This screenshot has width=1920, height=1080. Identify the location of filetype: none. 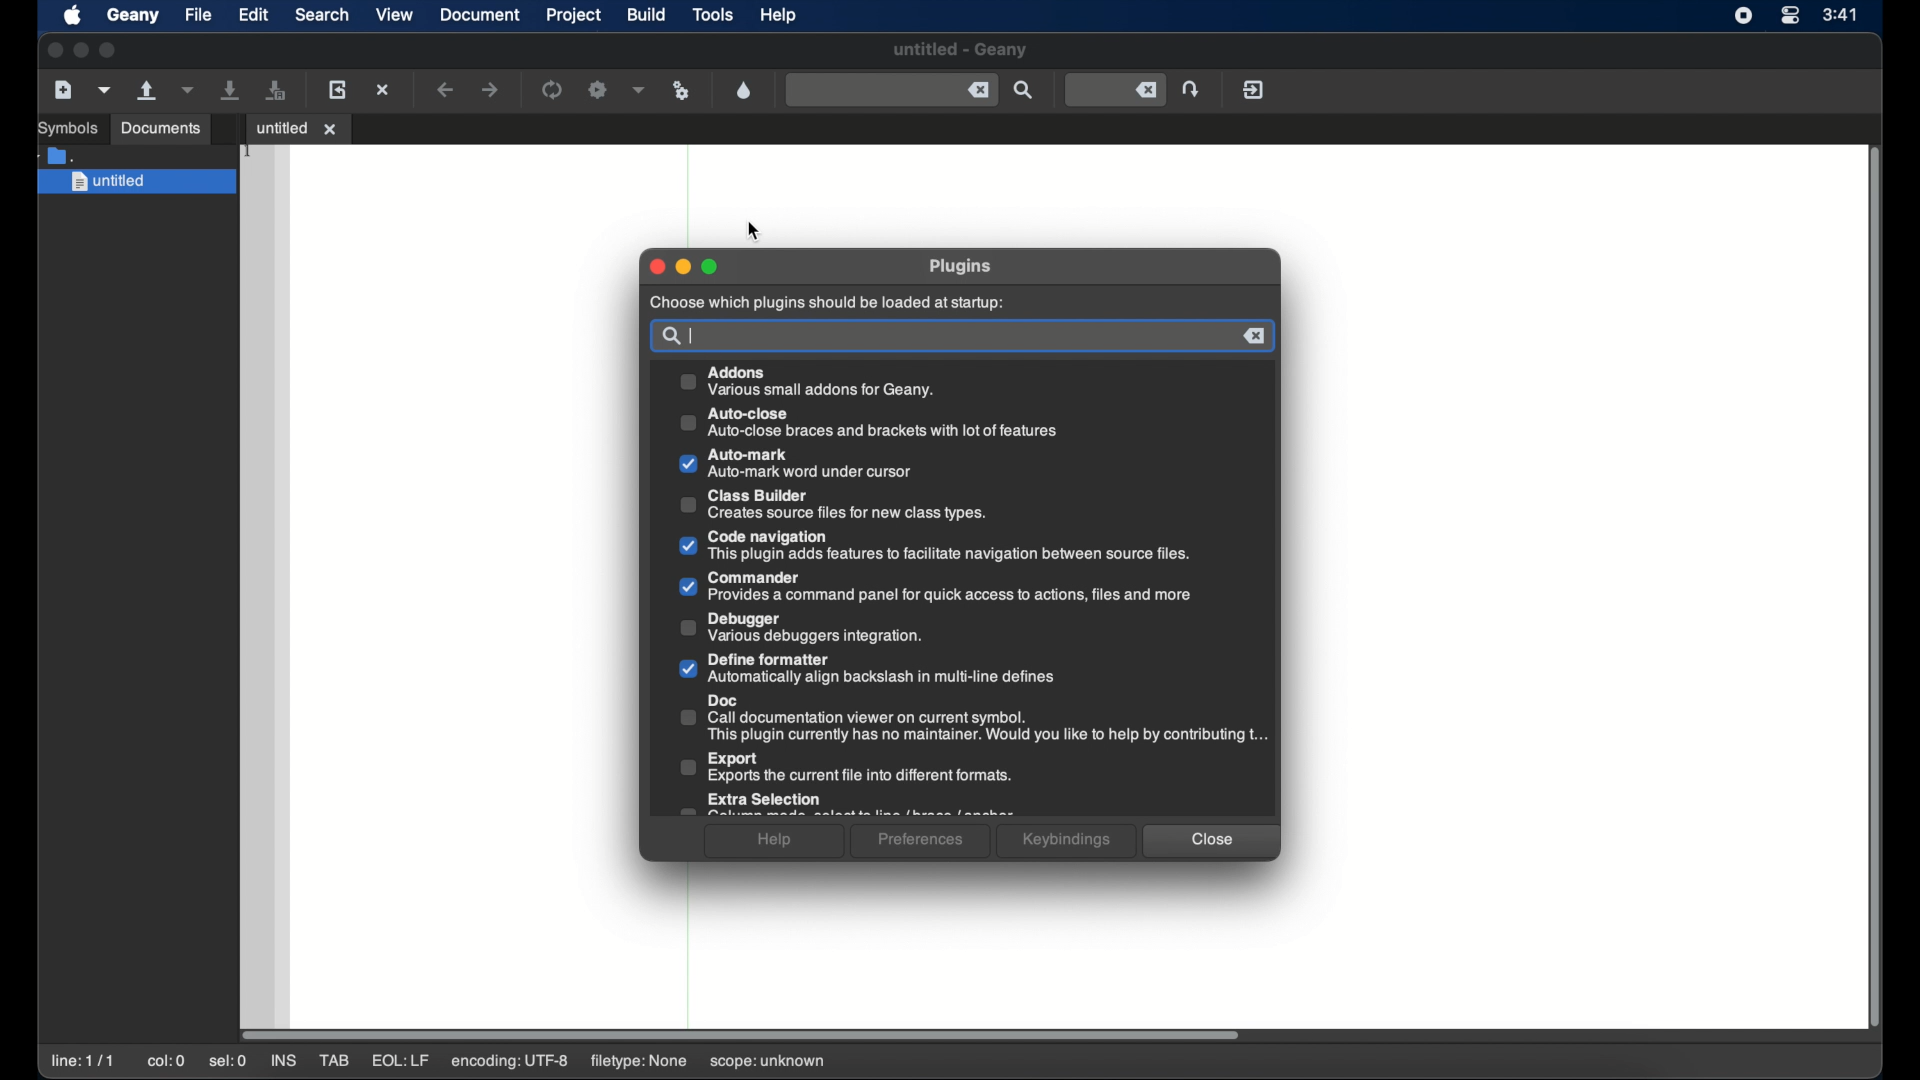
(636, 1060).